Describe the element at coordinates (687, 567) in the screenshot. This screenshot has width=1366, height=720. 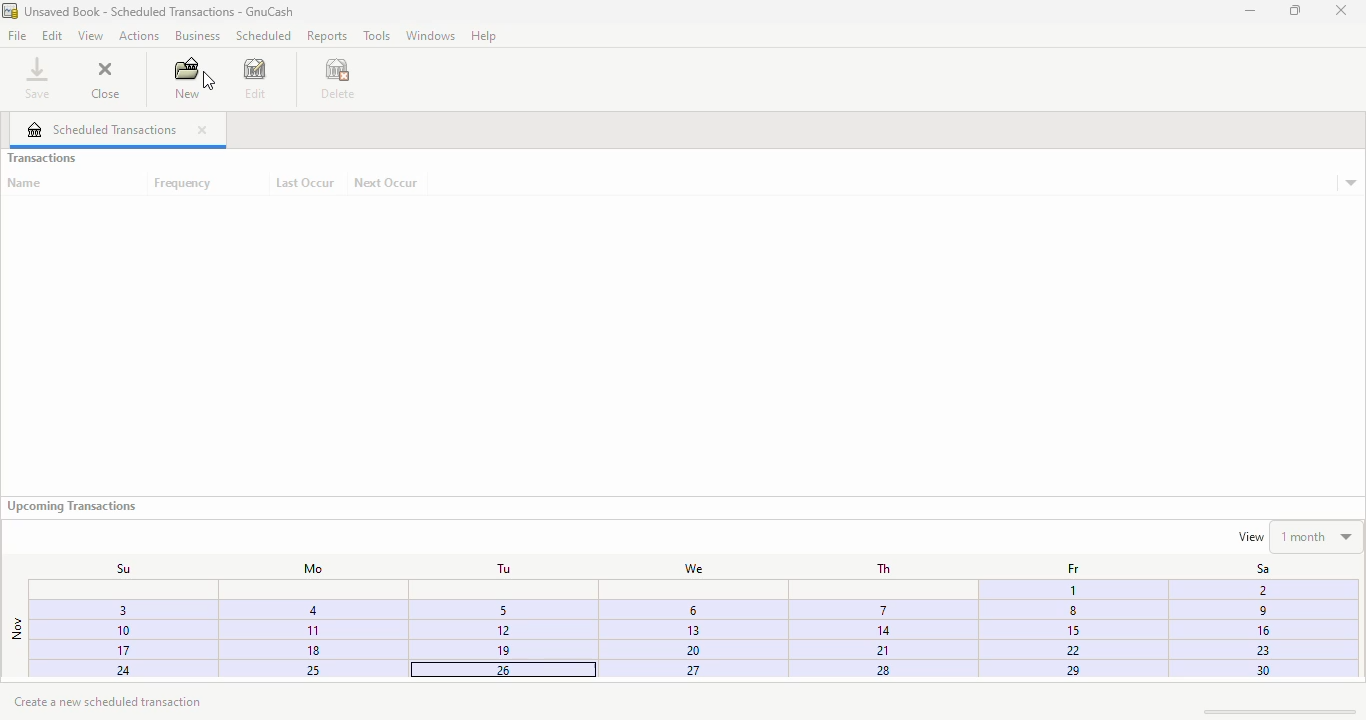
I see `We` at that location.